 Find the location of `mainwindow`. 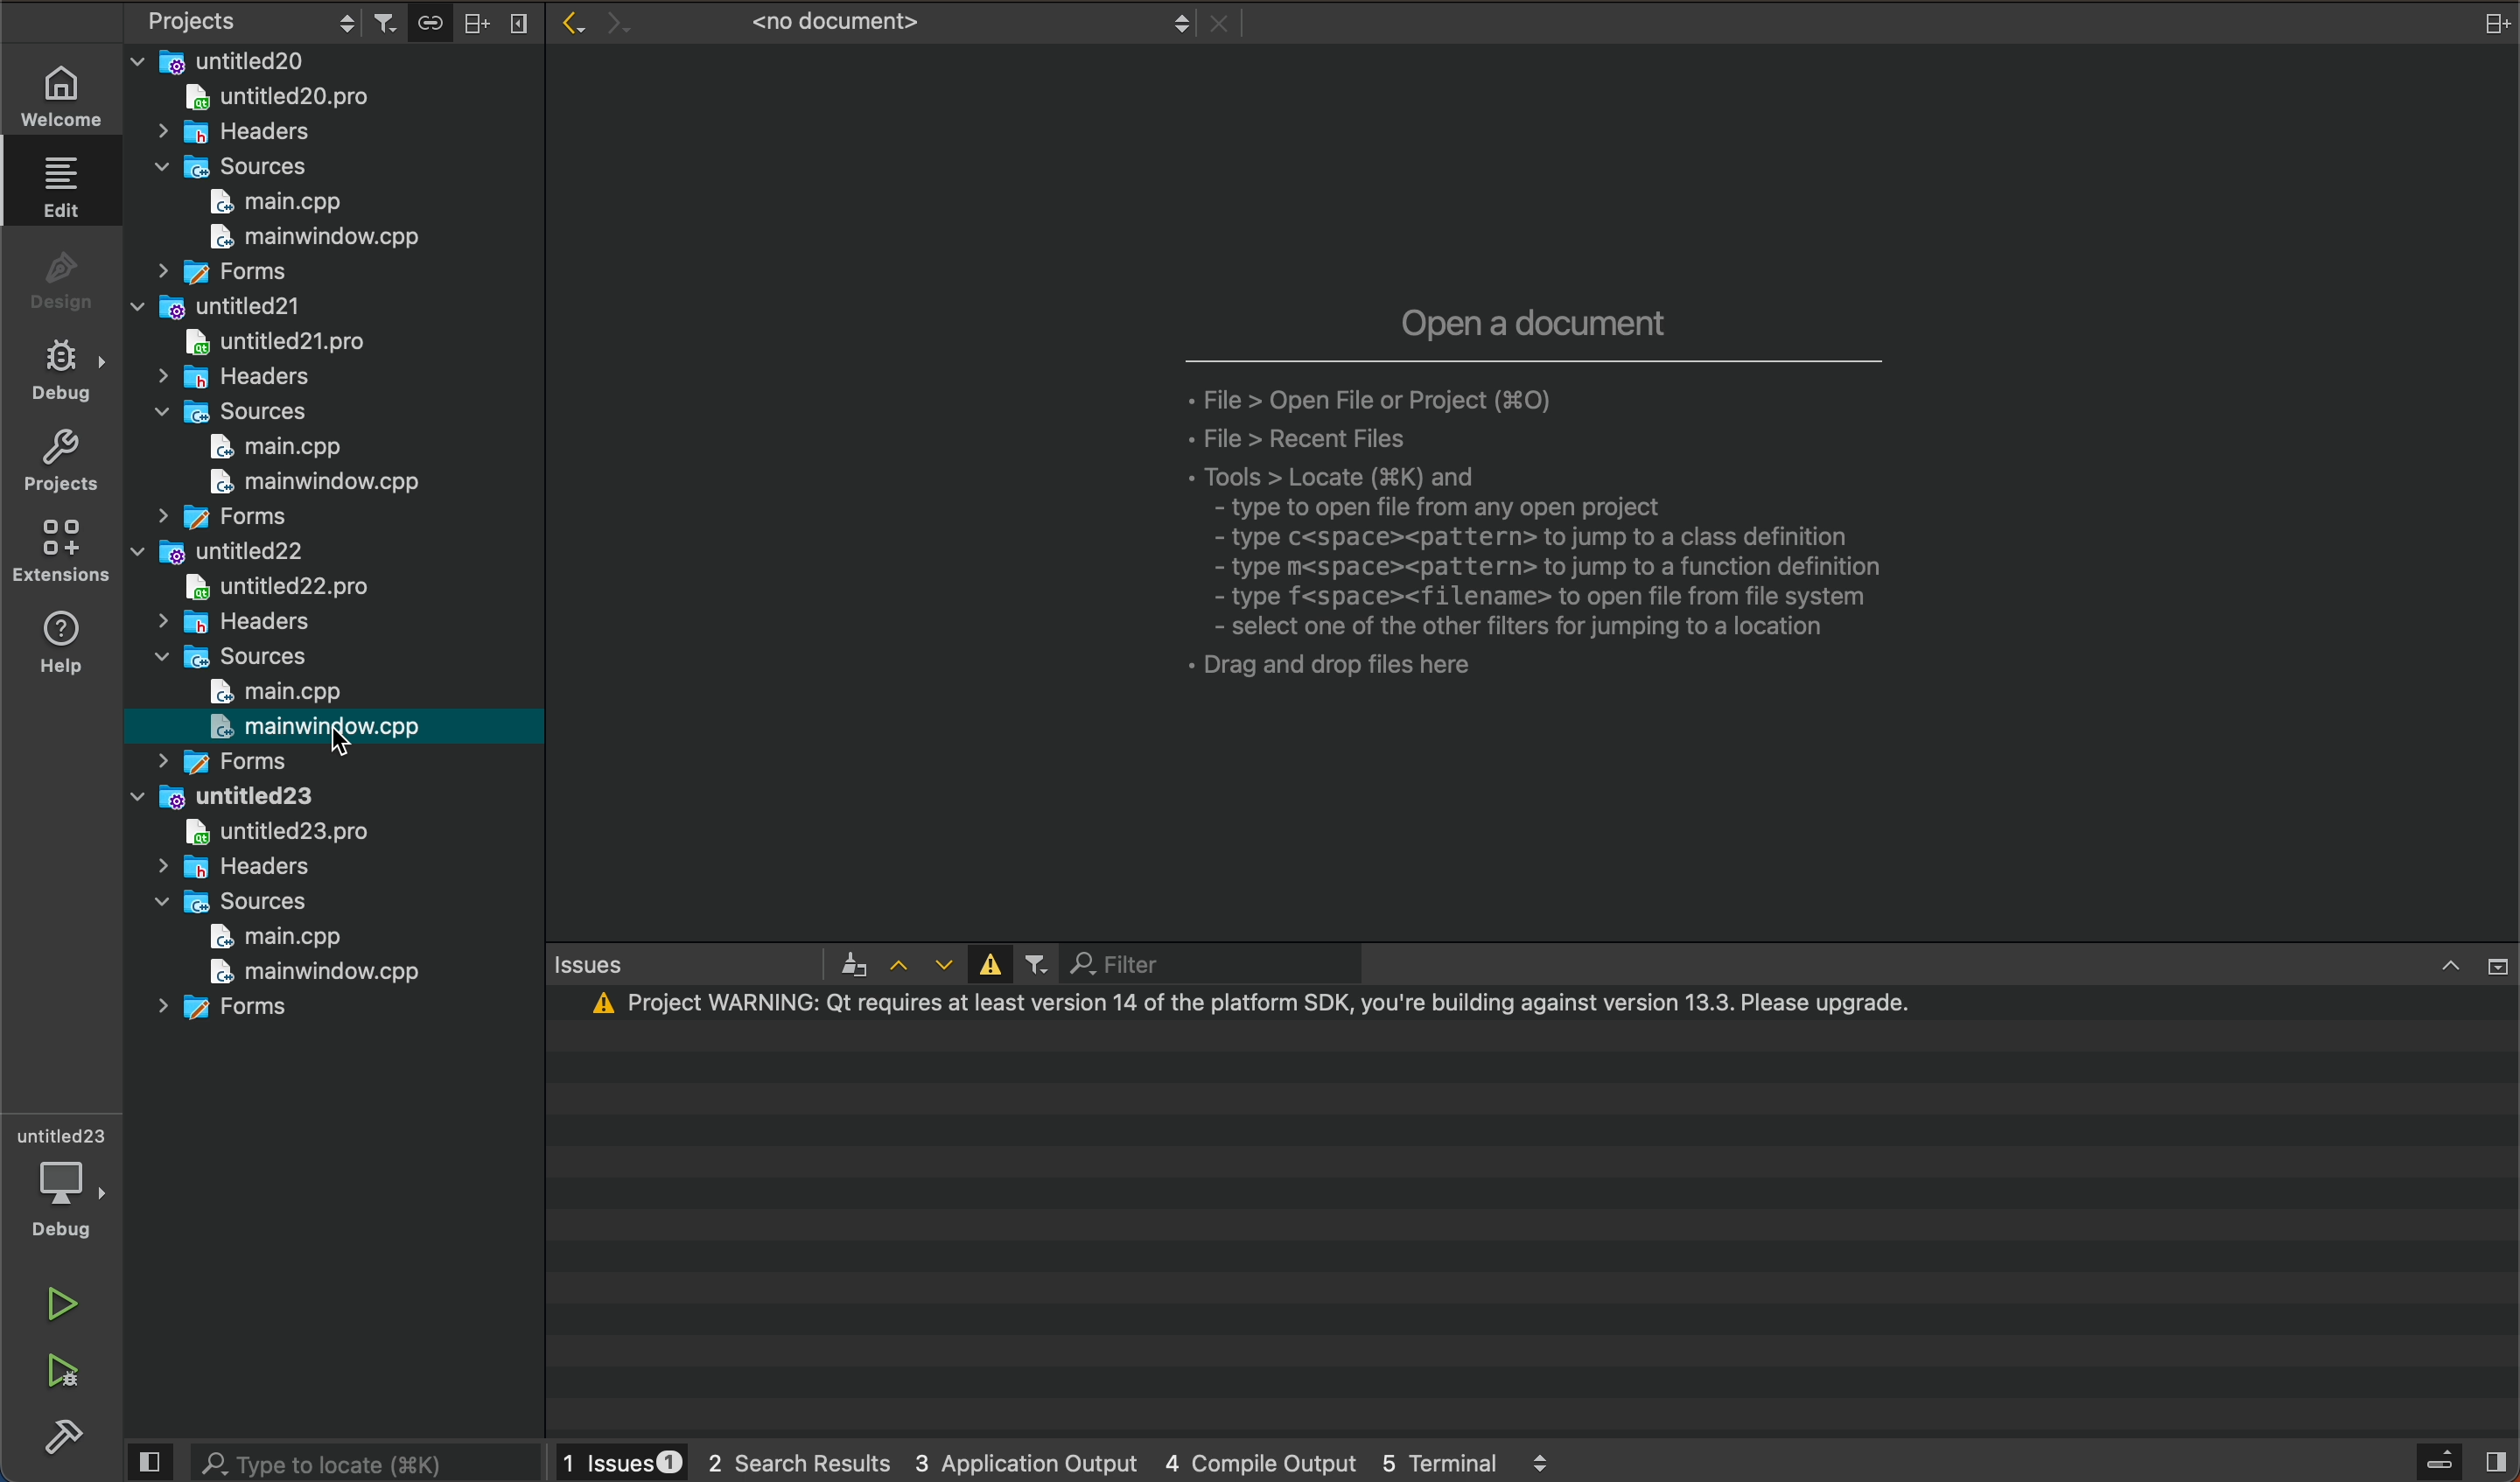

mainwindow is located at coordinates (314, 725).